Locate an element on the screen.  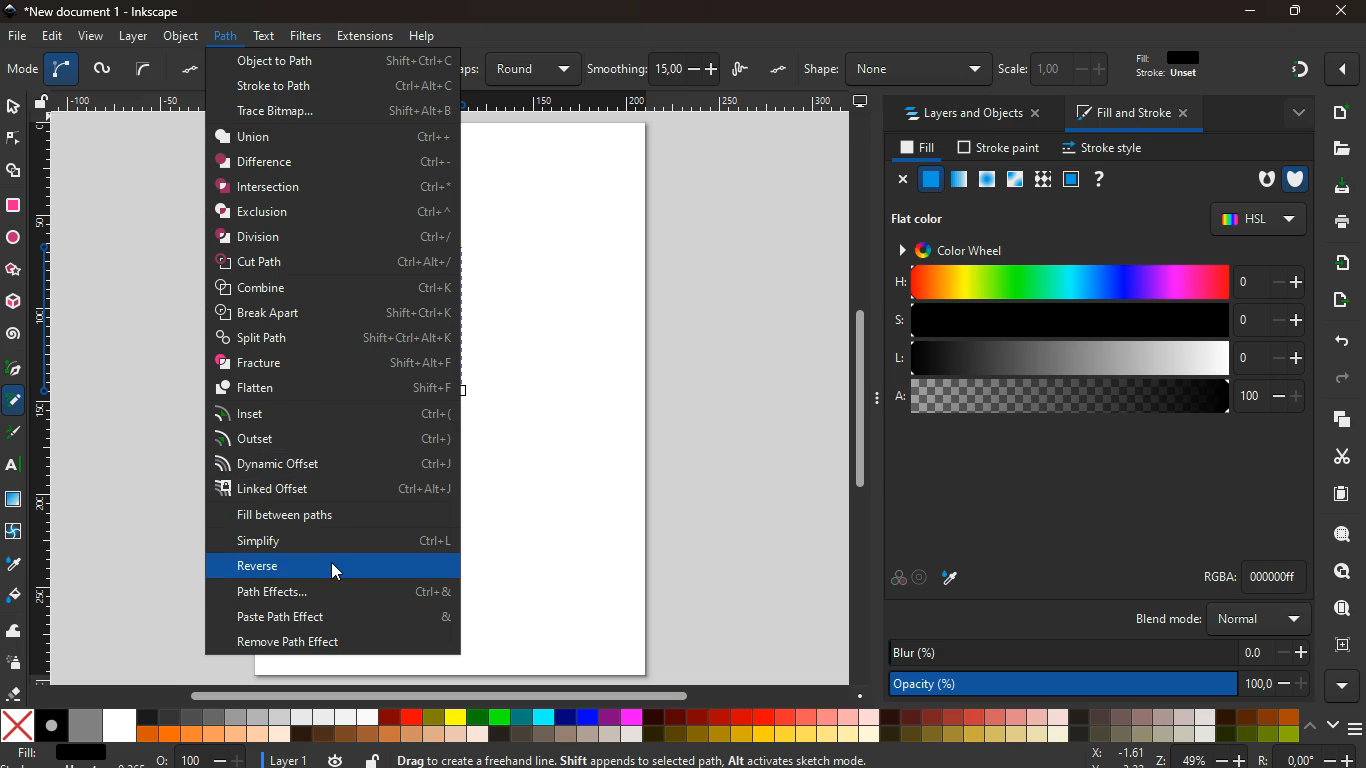
layer is located at coordinates (136, 37).